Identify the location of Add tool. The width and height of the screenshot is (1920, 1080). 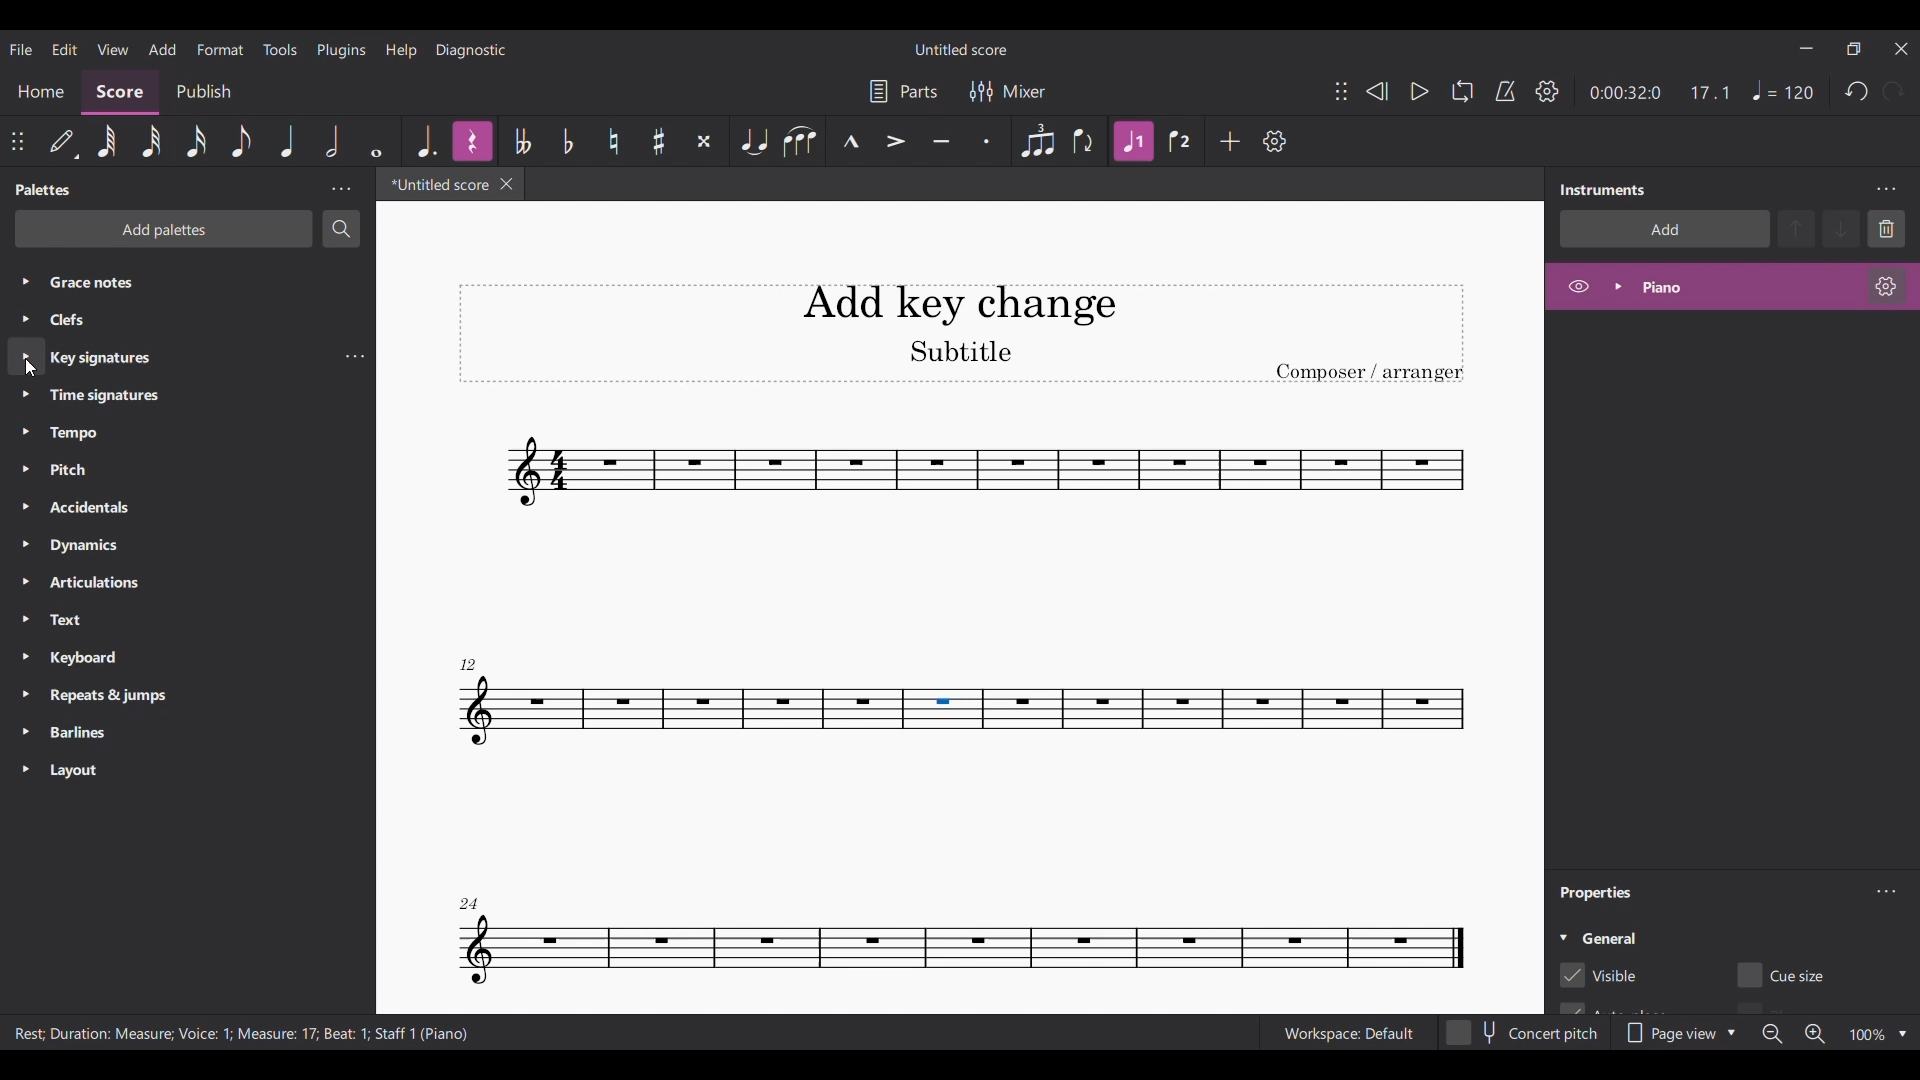
(1230, 142).